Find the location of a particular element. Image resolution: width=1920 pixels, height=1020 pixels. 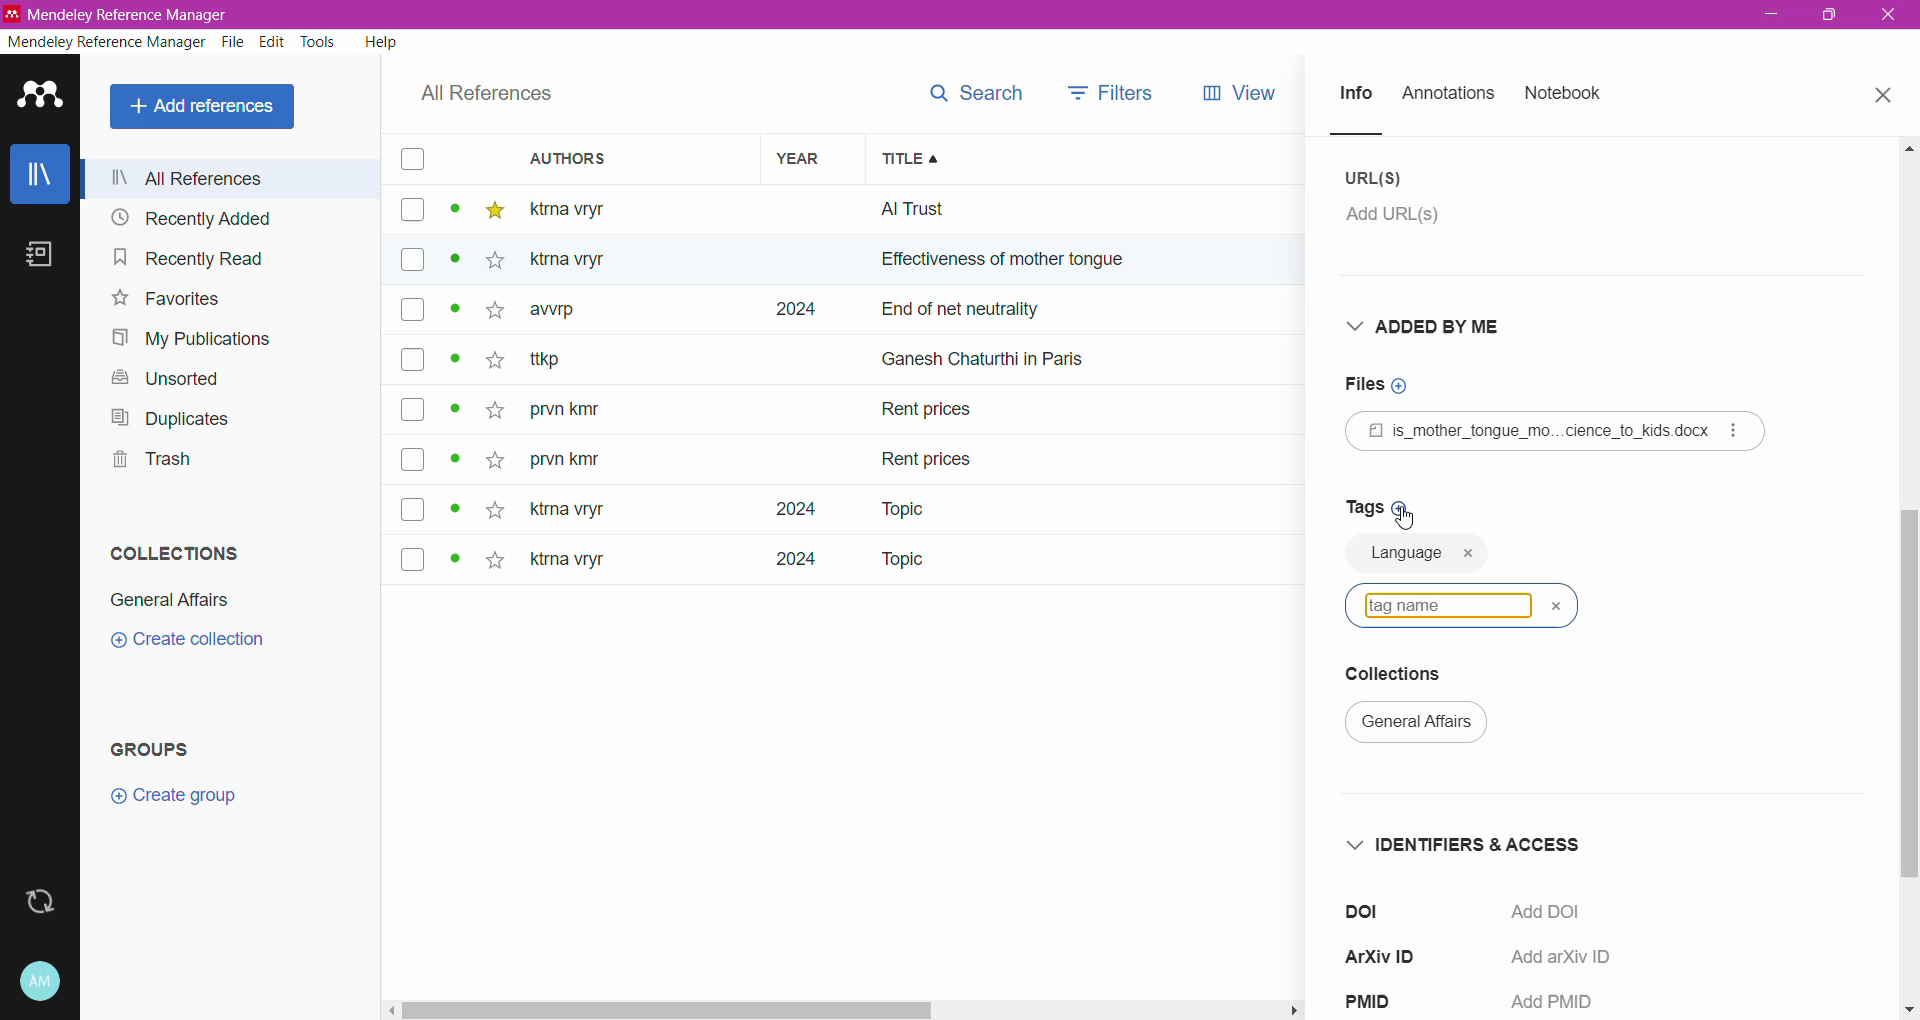

search is located at coordinates (973, 93).